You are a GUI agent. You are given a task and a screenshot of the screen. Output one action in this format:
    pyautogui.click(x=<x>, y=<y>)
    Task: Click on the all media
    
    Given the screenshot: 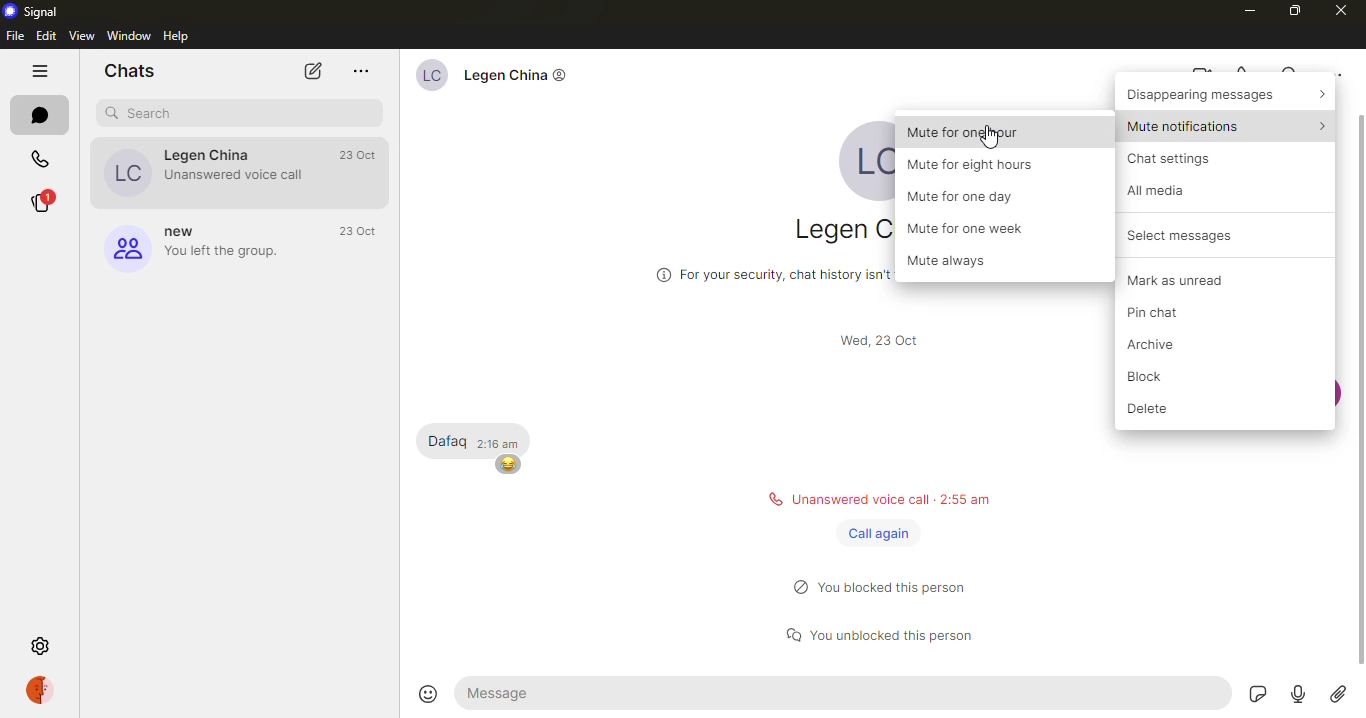 What is the action you would take?
    pyautogui.click(x=1166, y=192)
    